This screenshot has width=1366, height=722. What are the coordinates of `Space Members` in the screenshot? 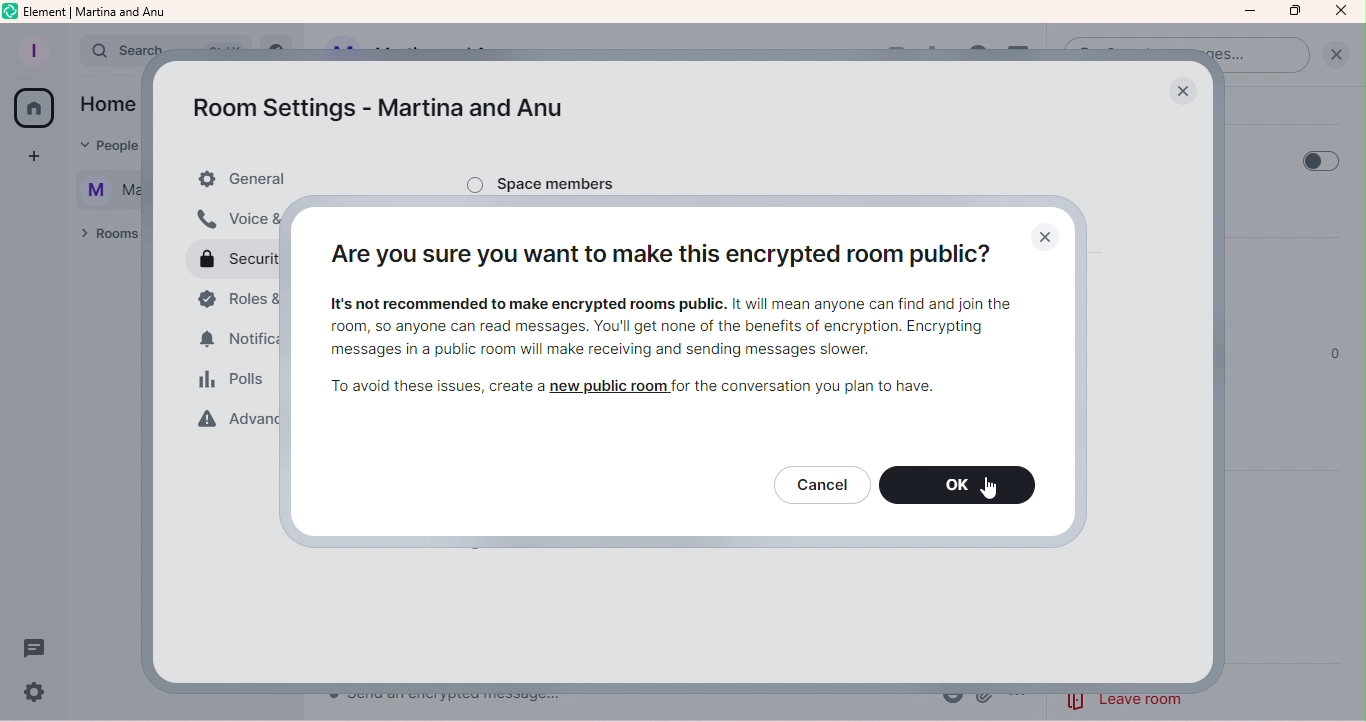 It's located at (734, 178).